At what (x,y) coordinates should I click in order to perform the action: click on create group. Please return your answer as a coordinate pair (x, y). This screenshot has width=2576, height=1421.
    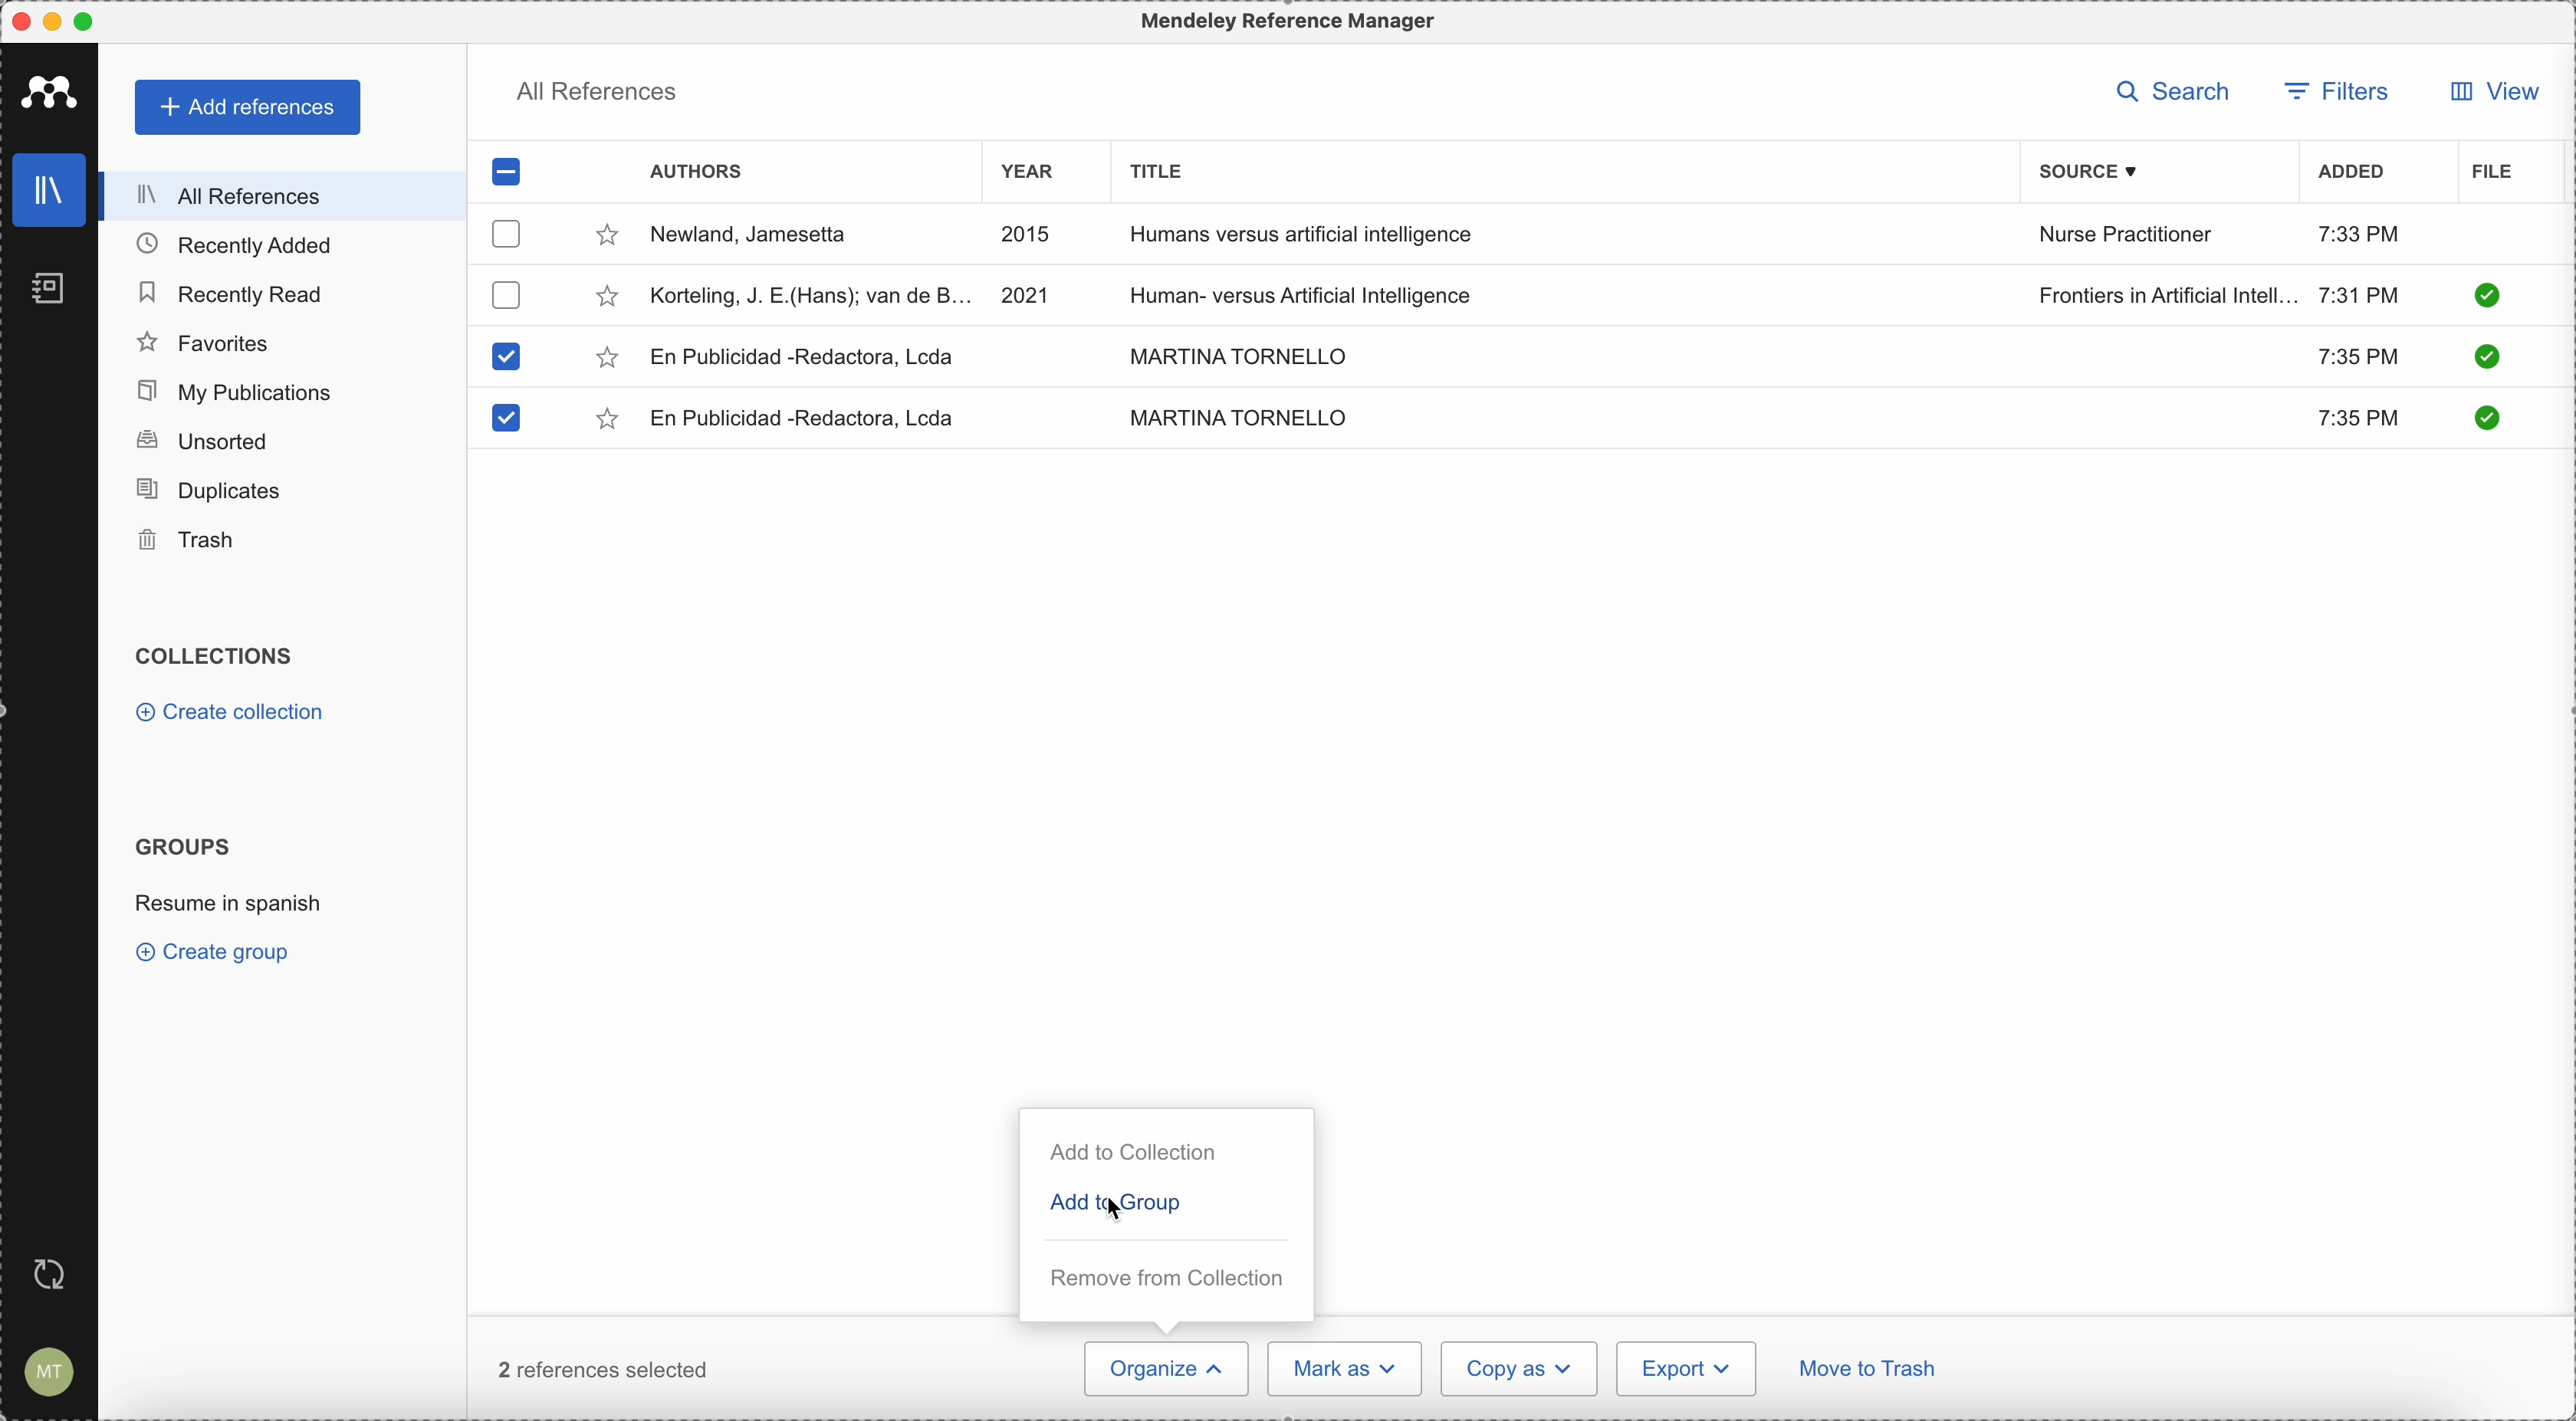
    Looking at the image, I should click on (218, 951).